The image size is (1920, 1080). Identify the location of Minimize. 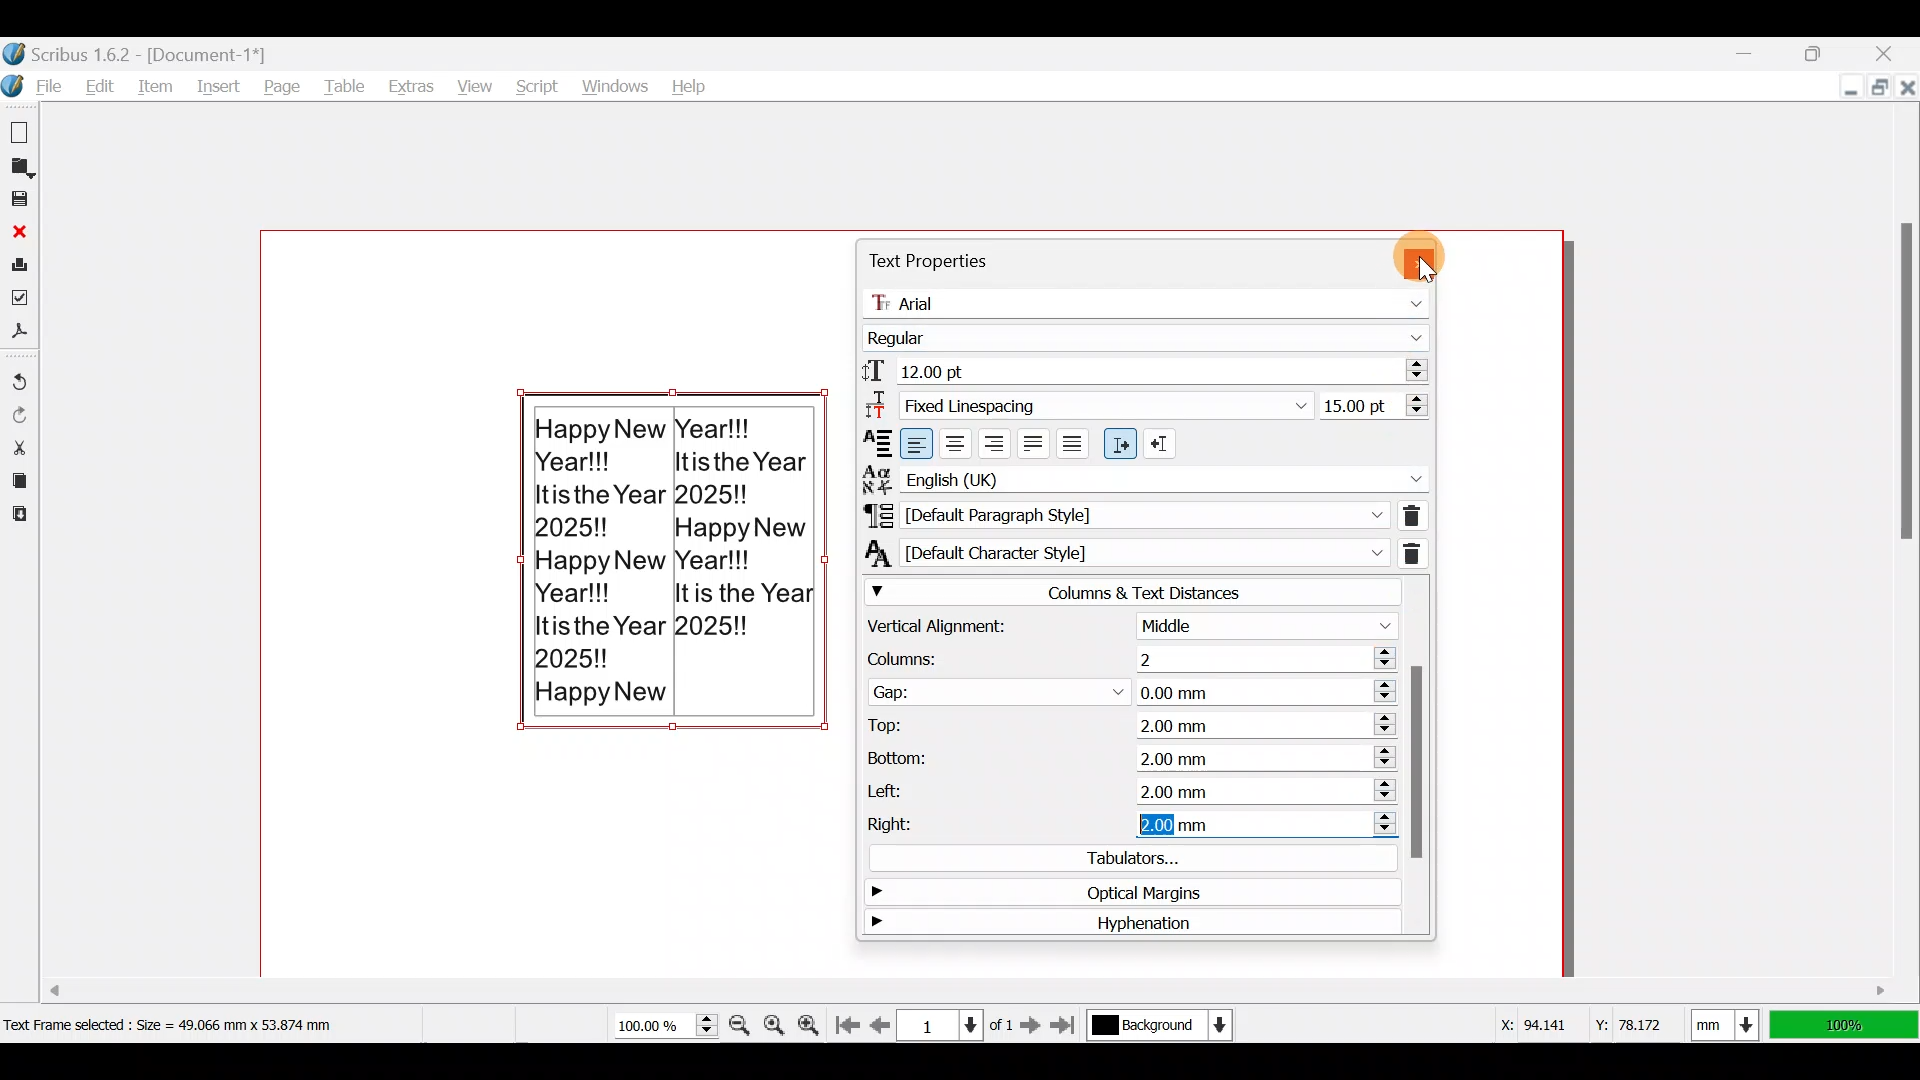
(1751, 53).